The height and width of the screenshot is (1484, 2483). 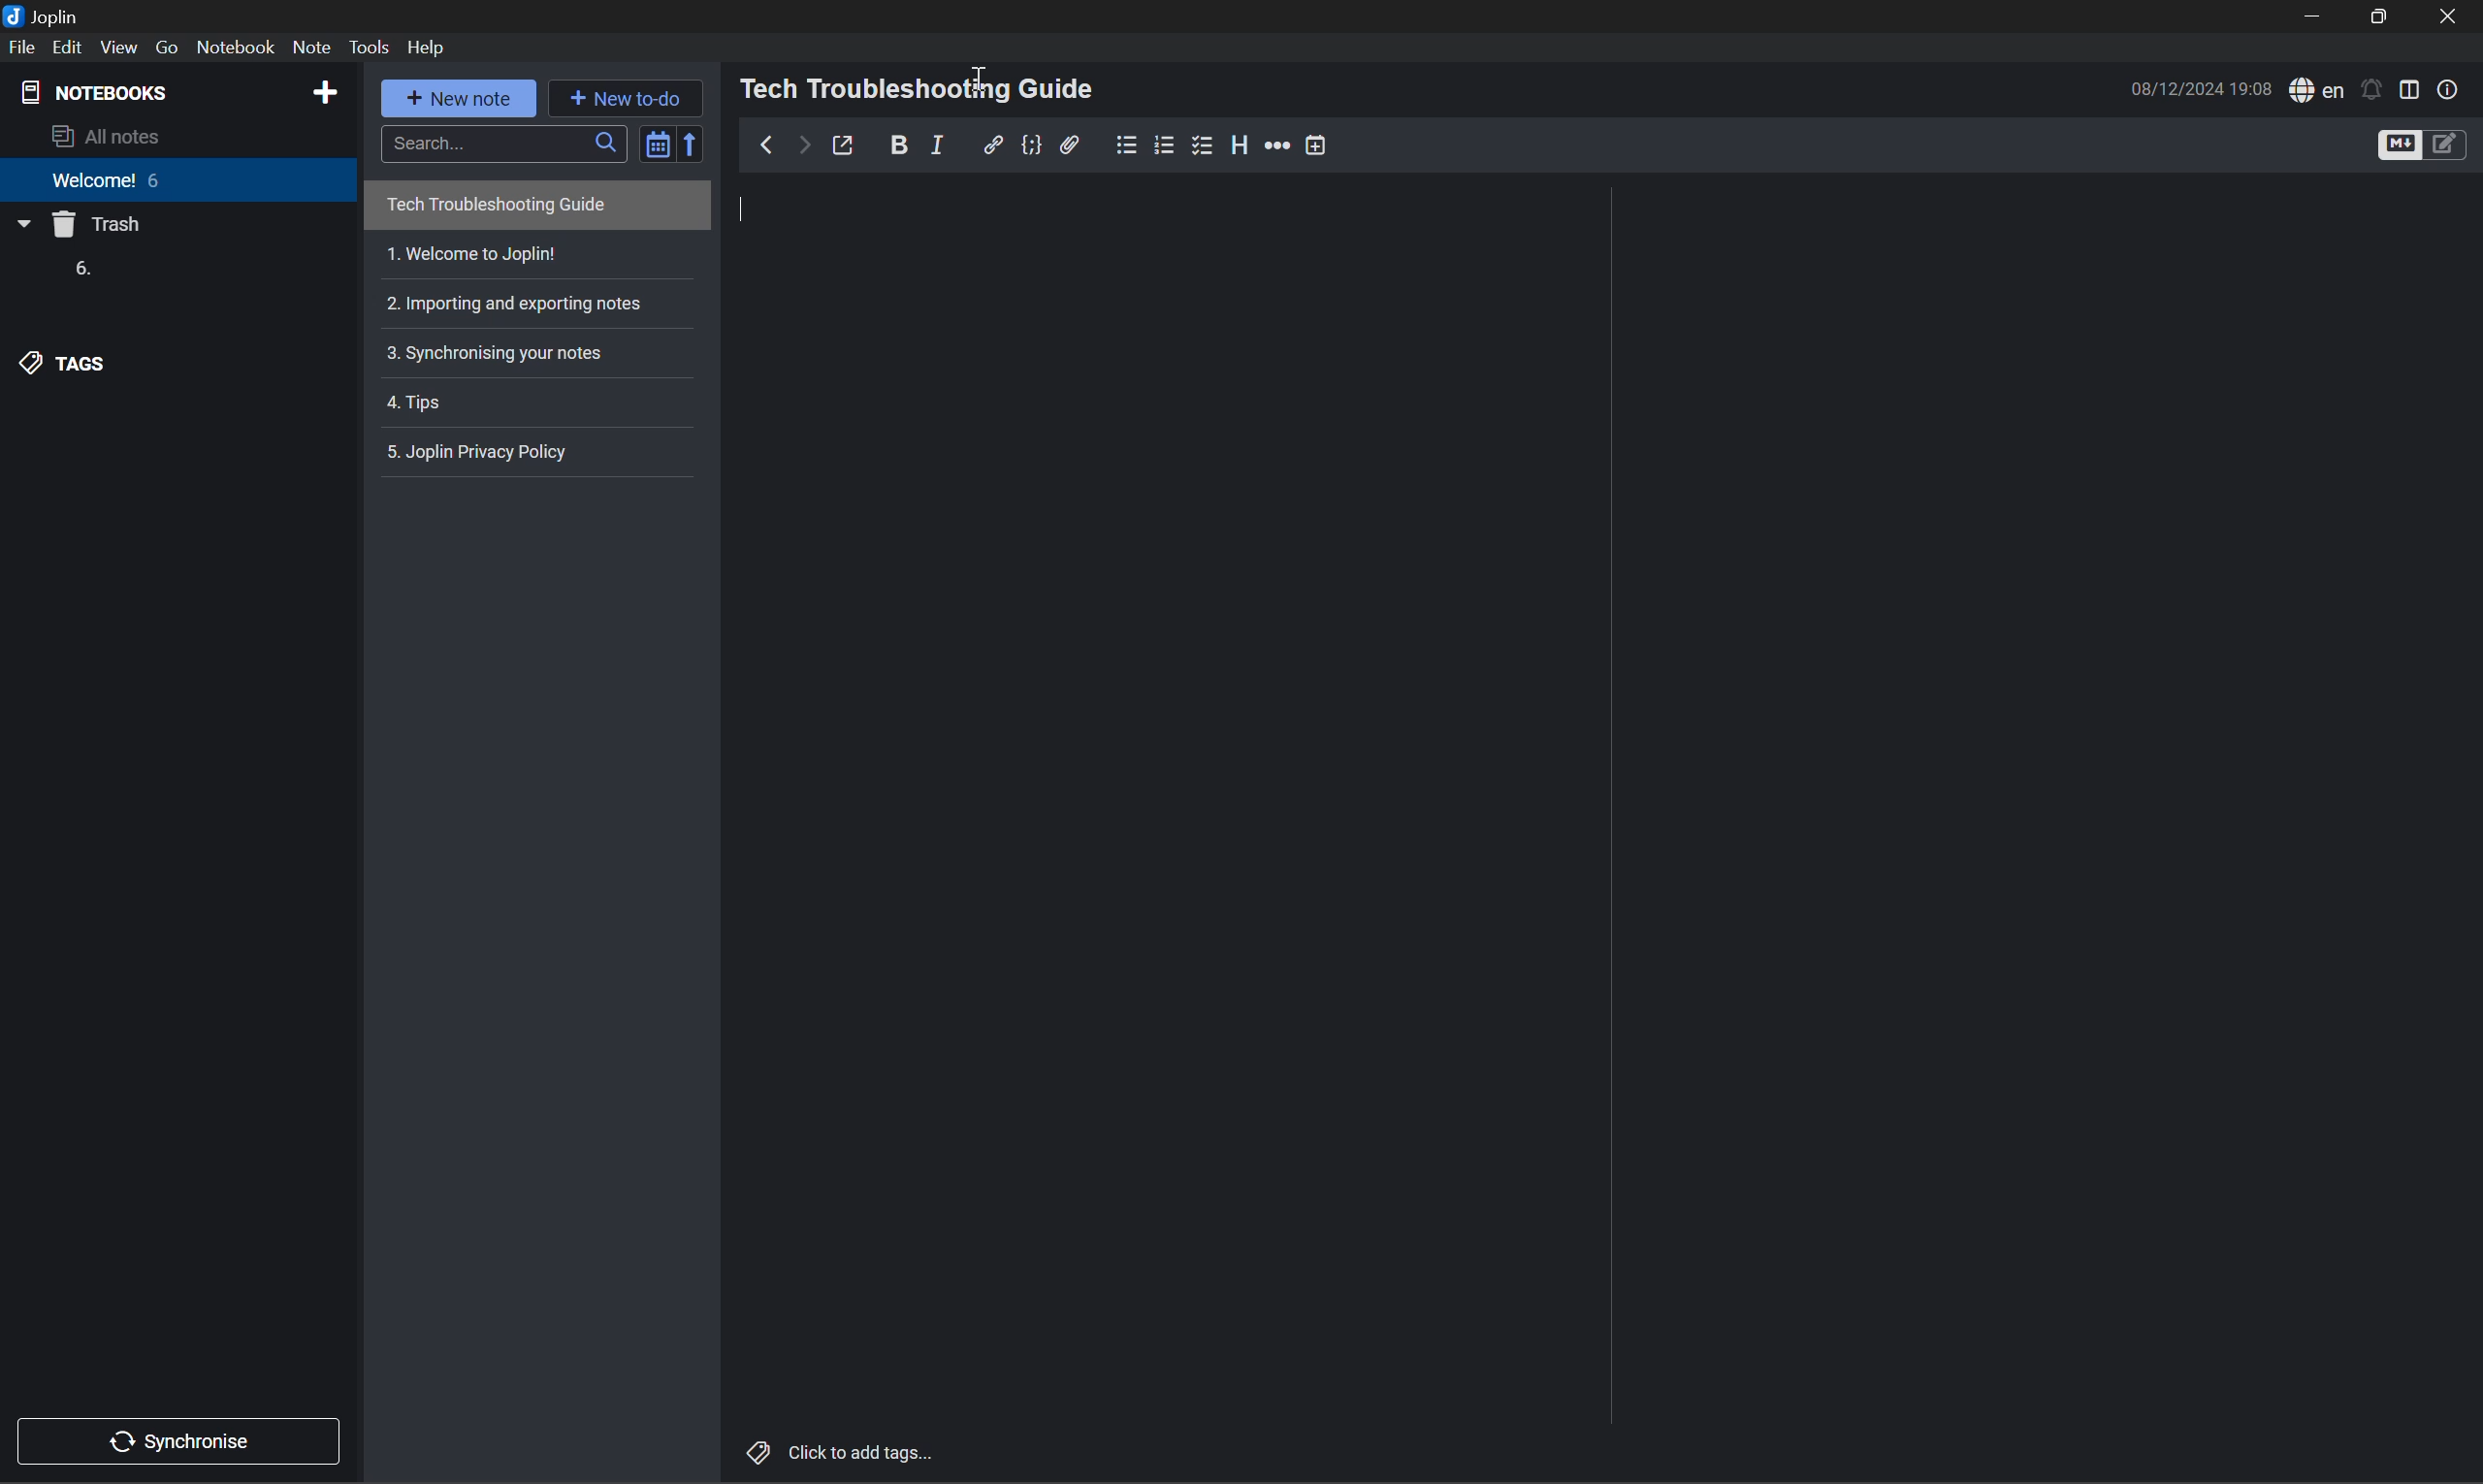 What do you see at coordinates (848, 146) in the screenshot?
I see `Toggle external editing` at bounding box center [848, 146].